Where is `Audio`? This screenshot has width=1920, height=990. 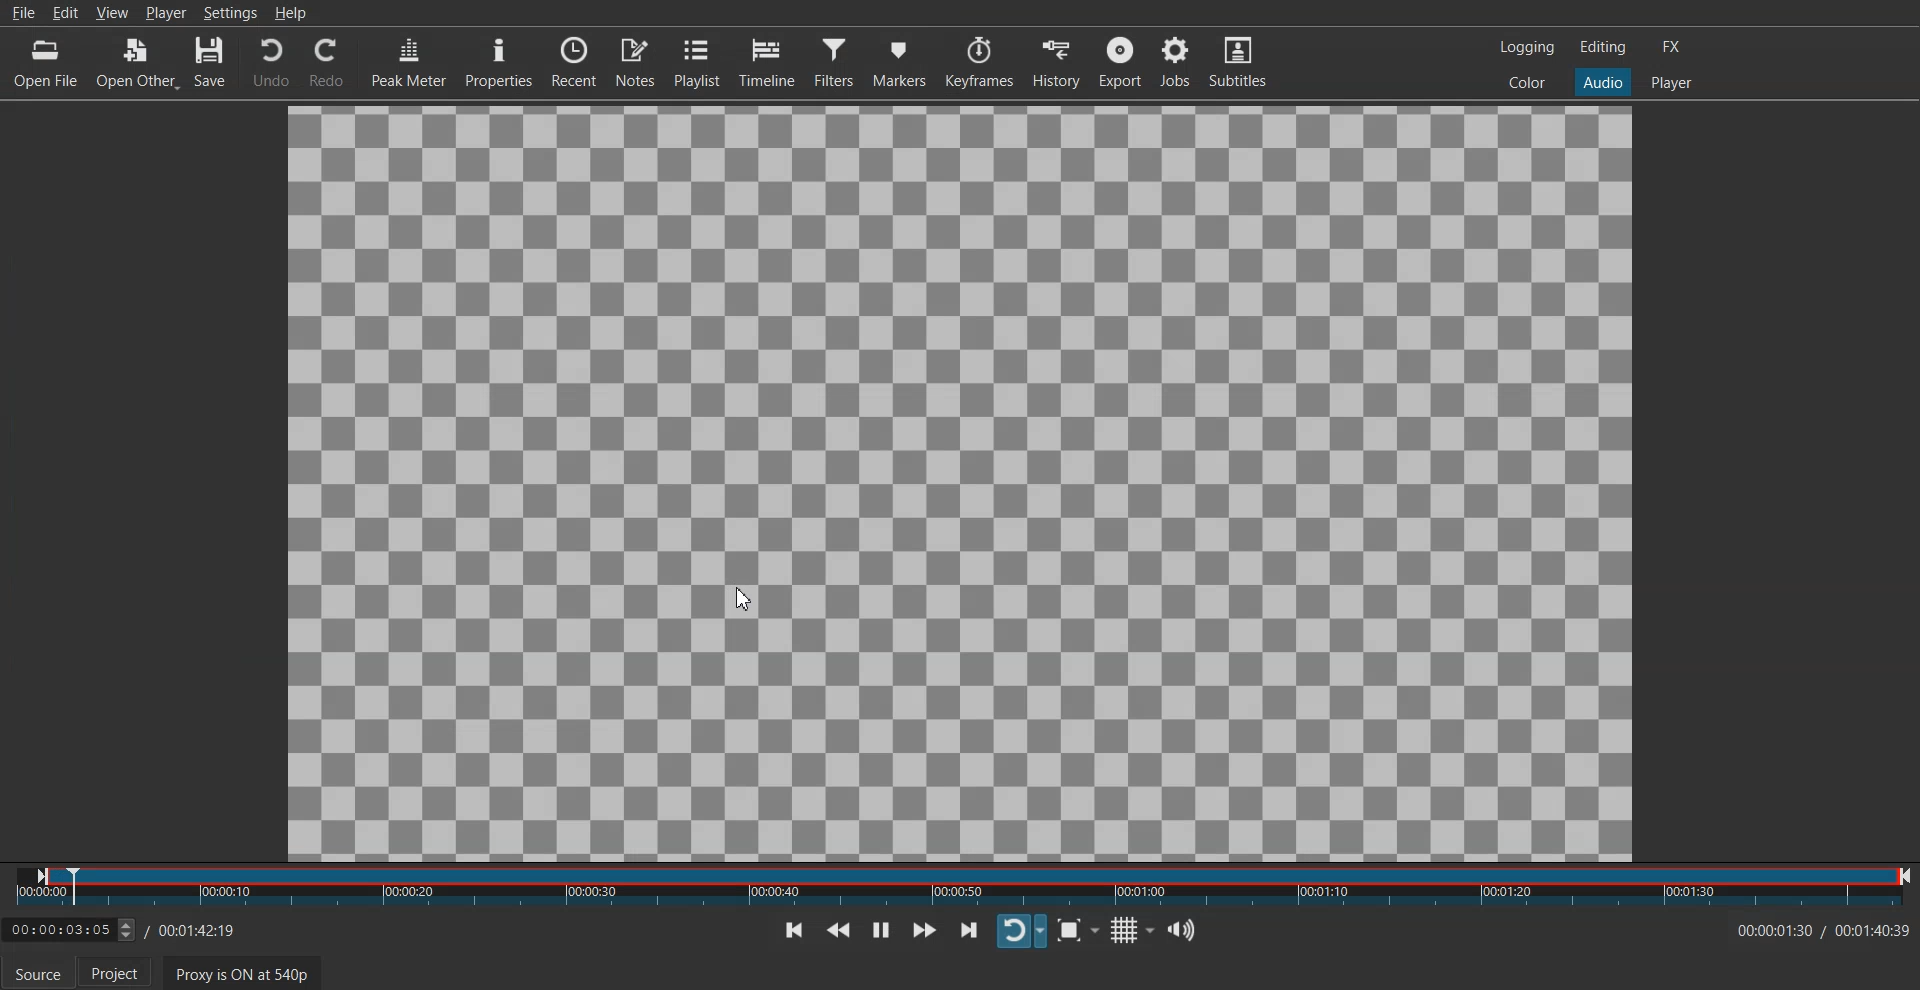 Audio is located at coordinates (1603, 83).